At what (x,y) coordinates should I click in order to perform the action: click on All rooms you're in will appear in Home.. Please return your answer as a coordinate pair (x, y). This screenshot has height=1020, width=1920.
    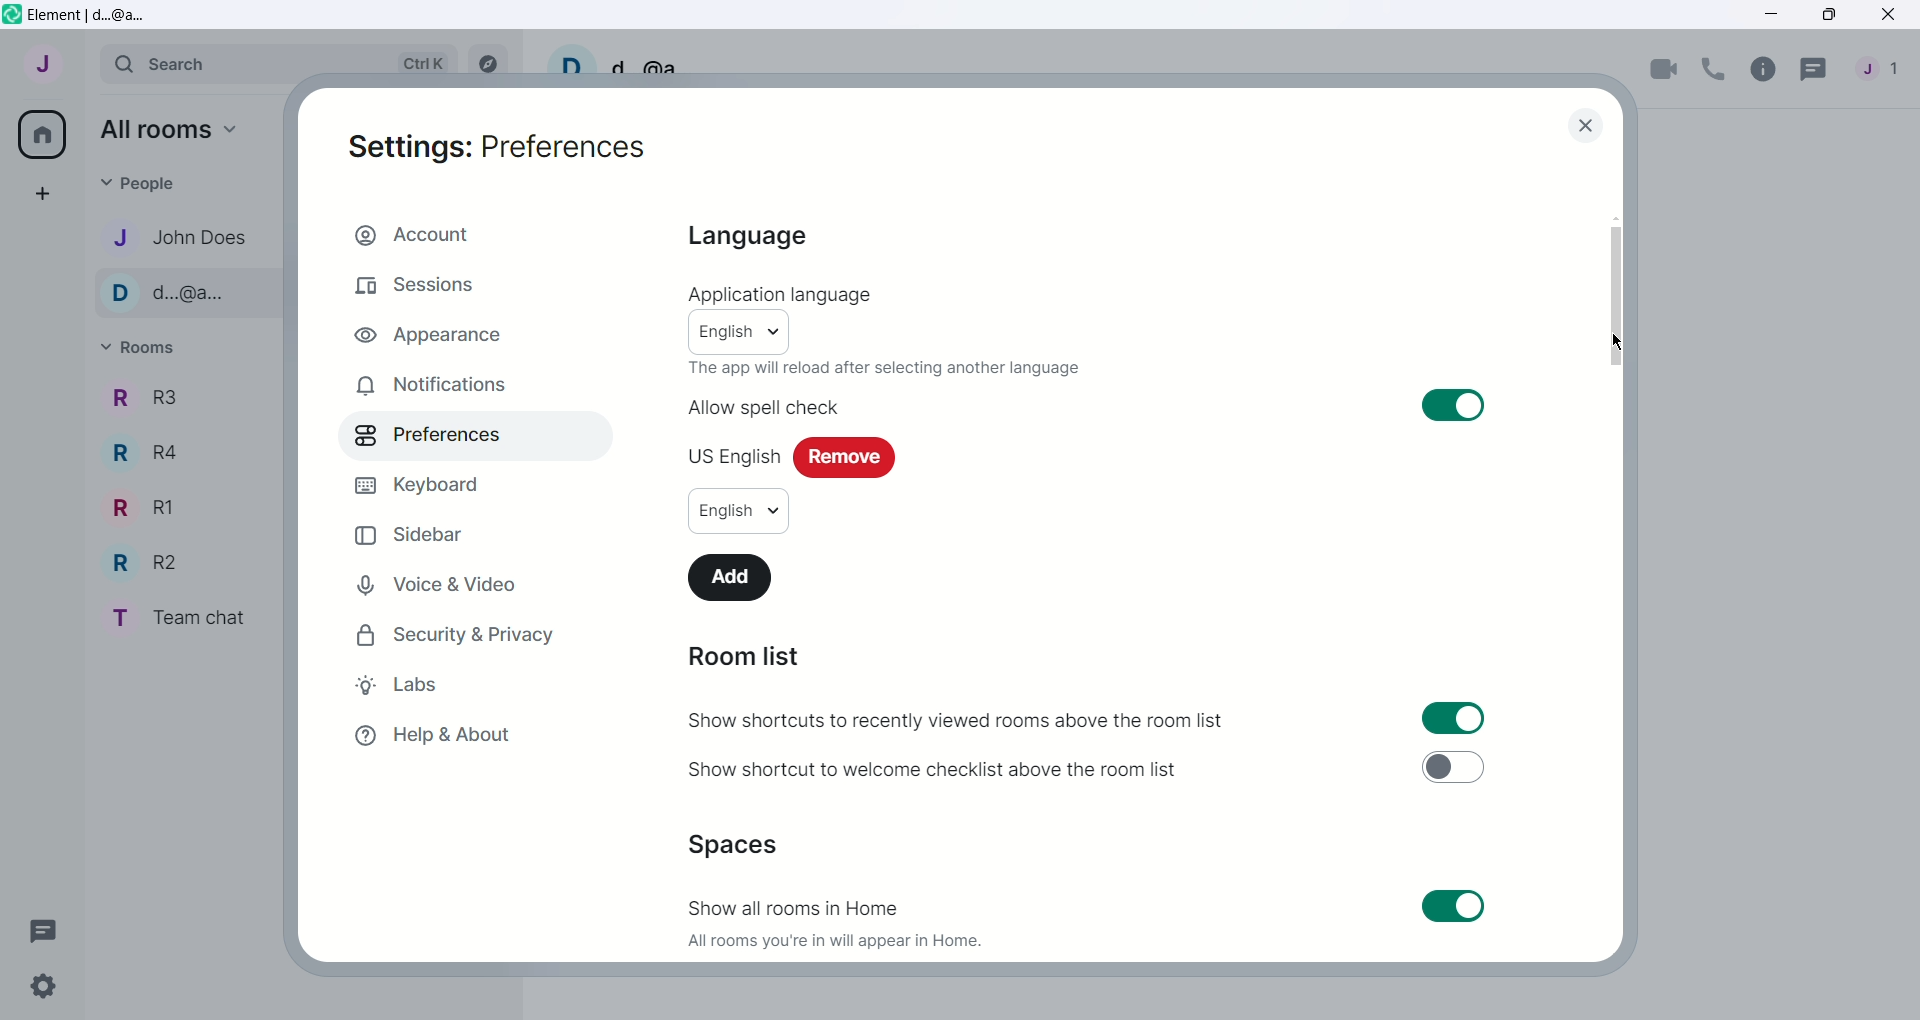
    Looking at the image, I should click on (834, 941).